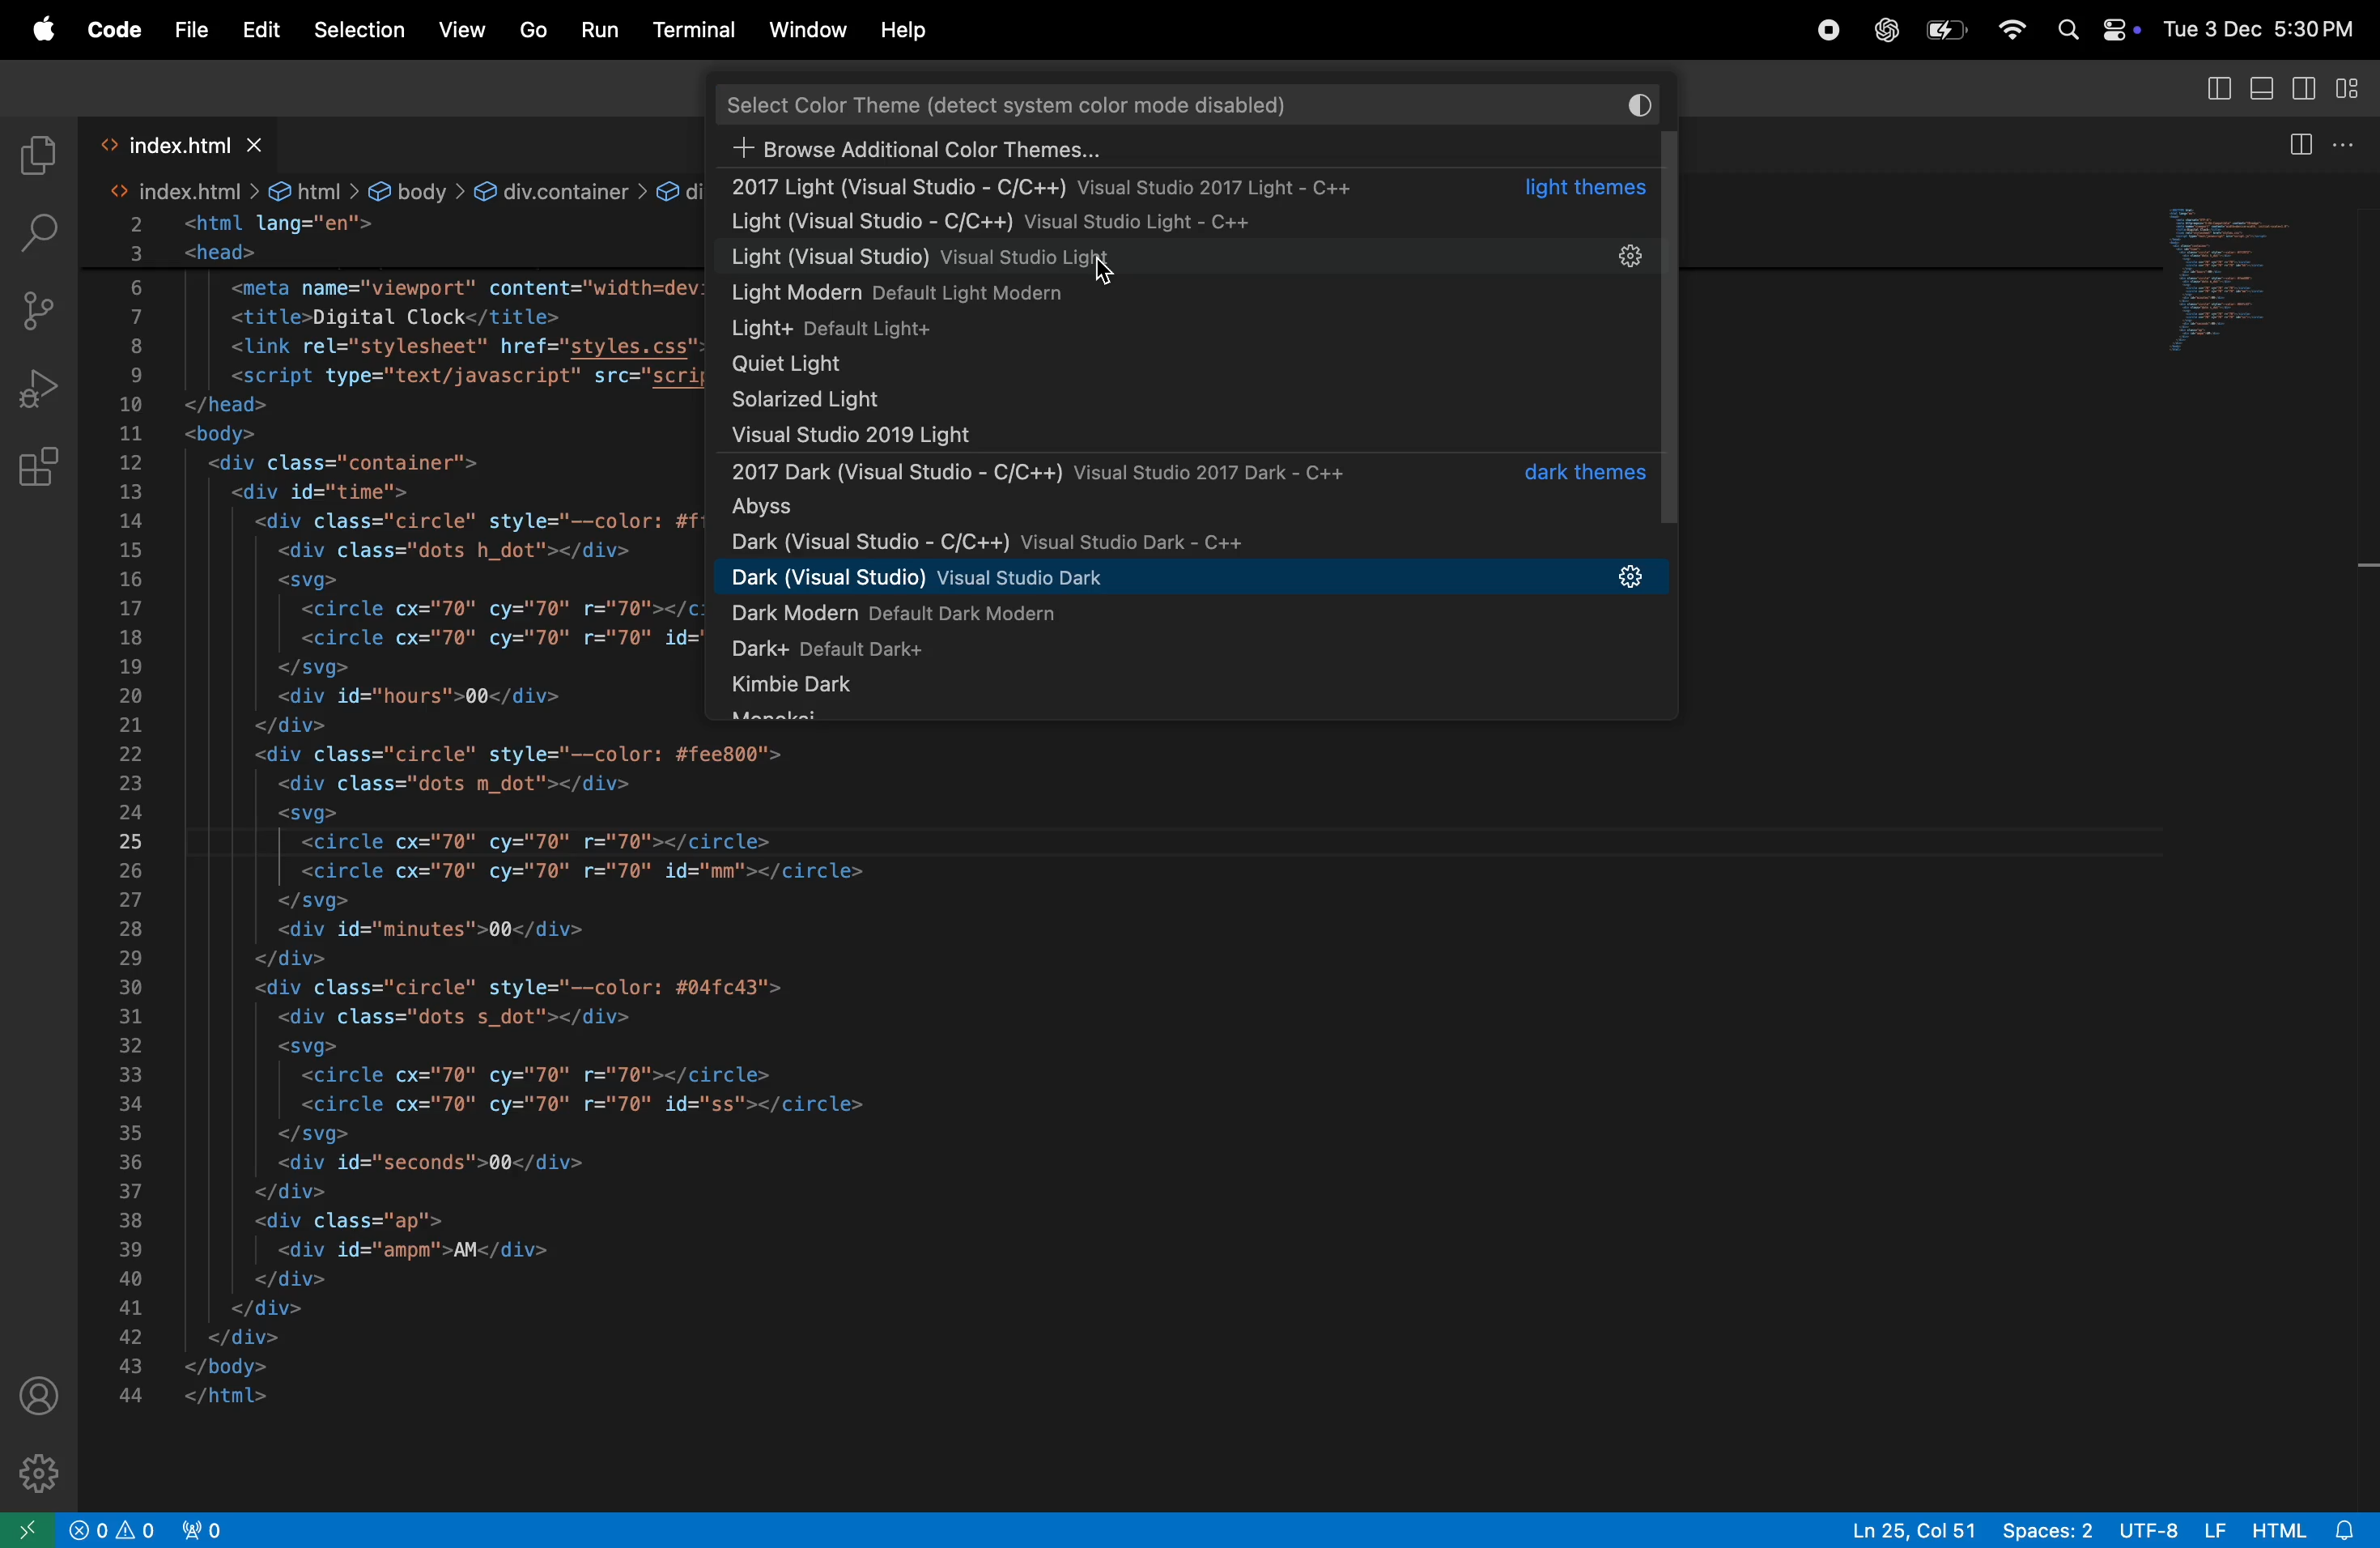  Describe the element at coordinates (805, 33) in the screenshot. I see `window` at that location.